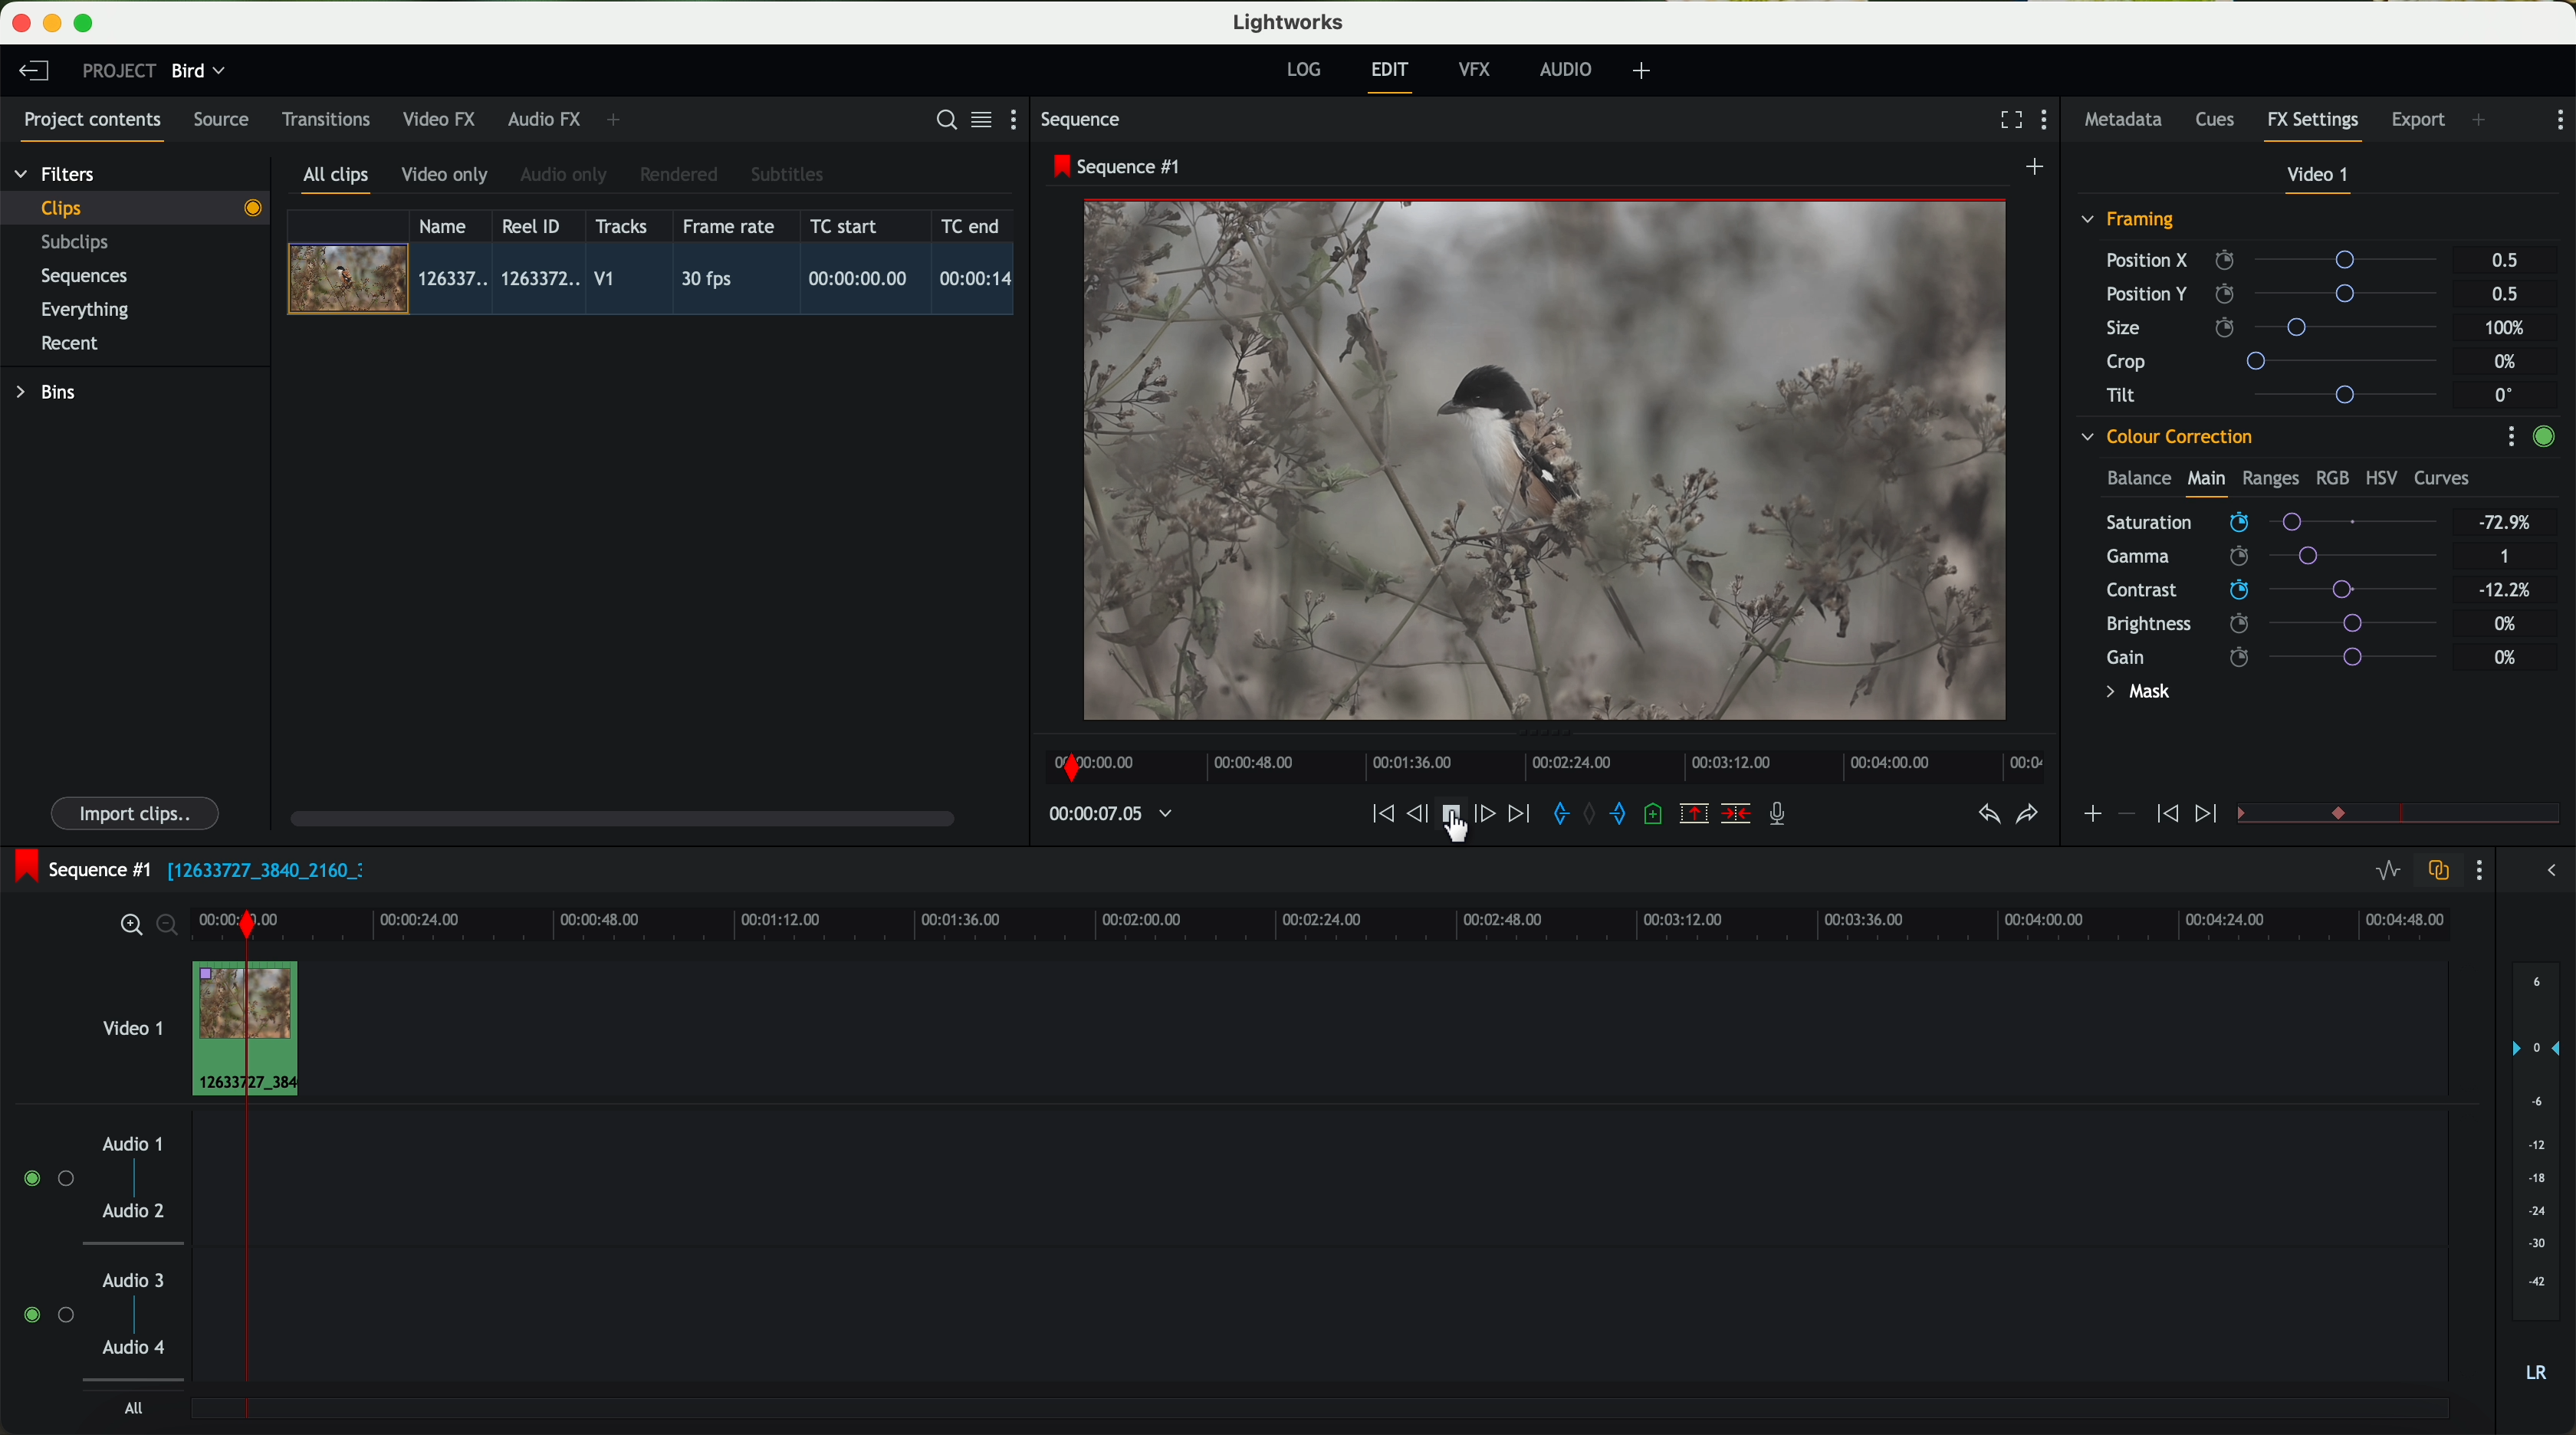 The image size is (2576, 1435). What do you see at coordinates (1736, 814) in the screenshot?
I see `delete/cut` at bounding box center [1736, 814].